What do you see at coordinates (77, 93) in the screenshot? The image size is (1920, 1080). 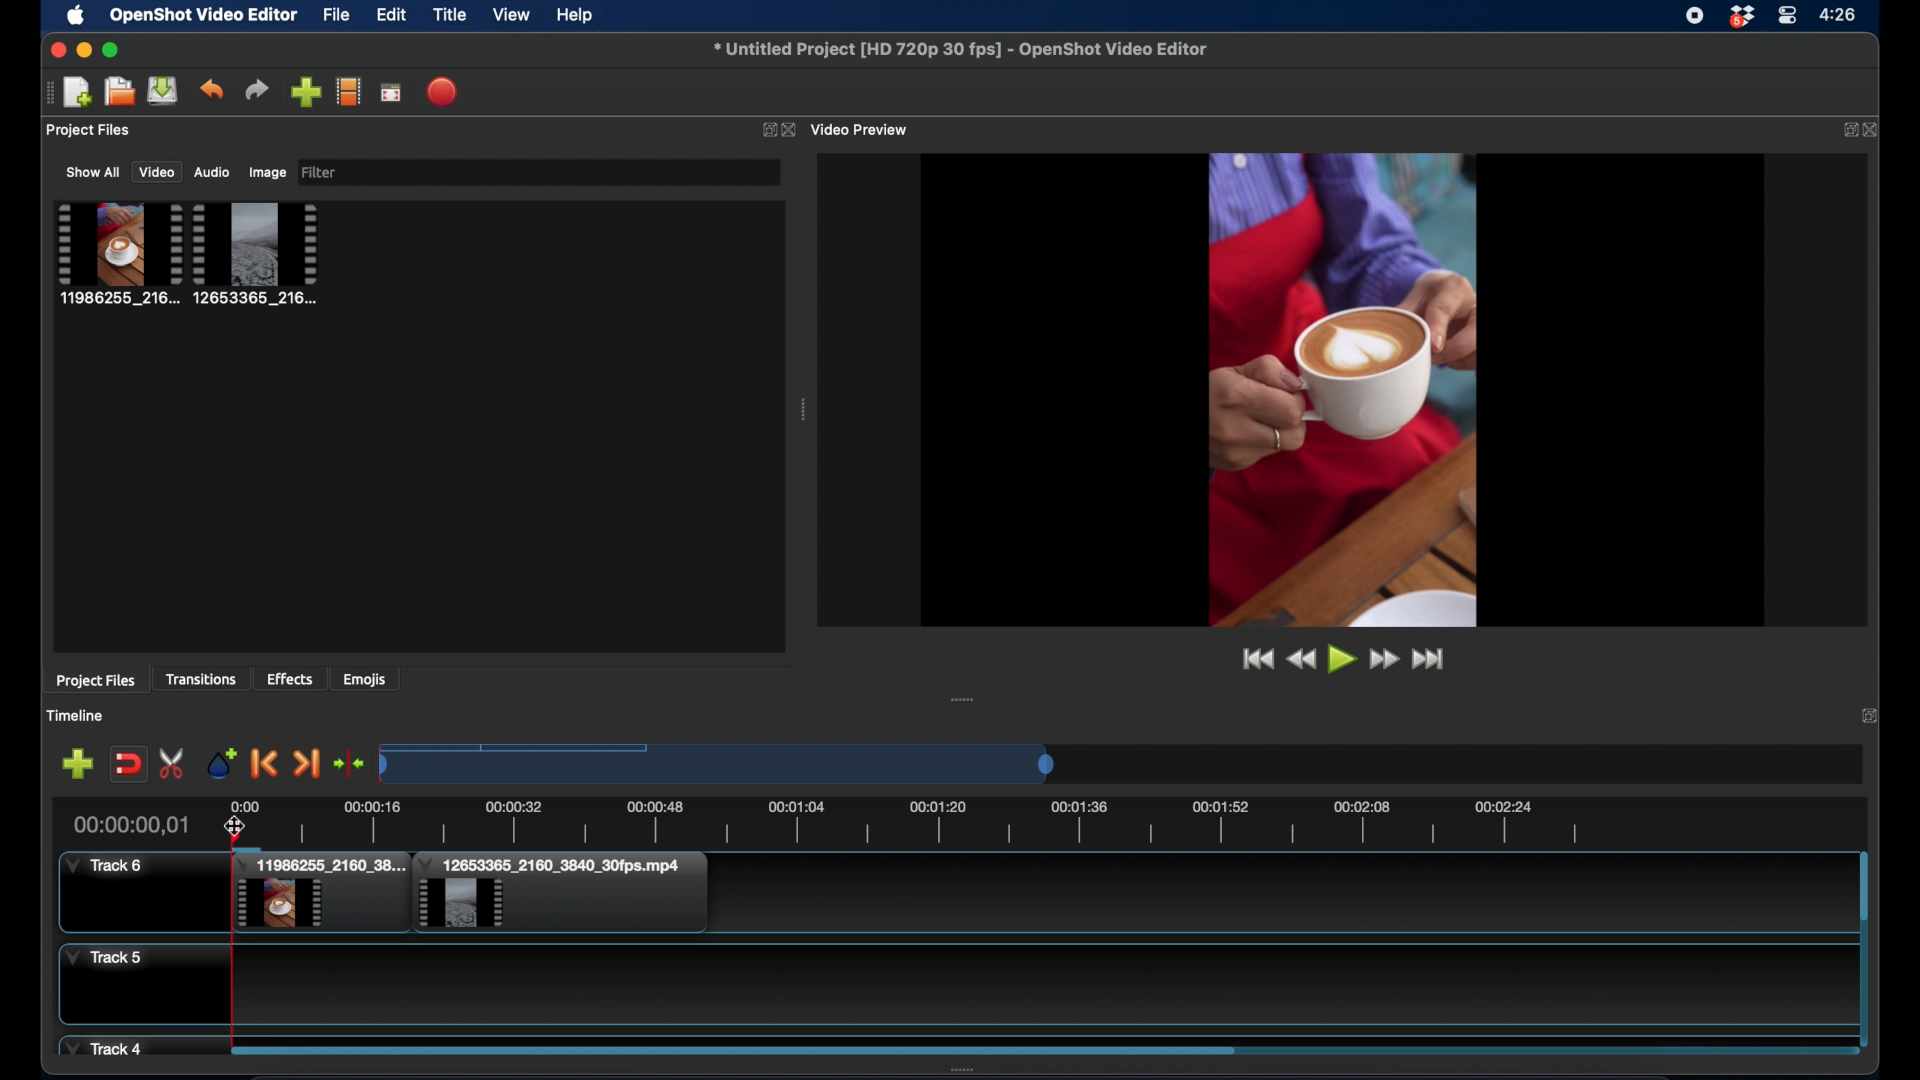 I see `open project` at bounding box center [77, 93].